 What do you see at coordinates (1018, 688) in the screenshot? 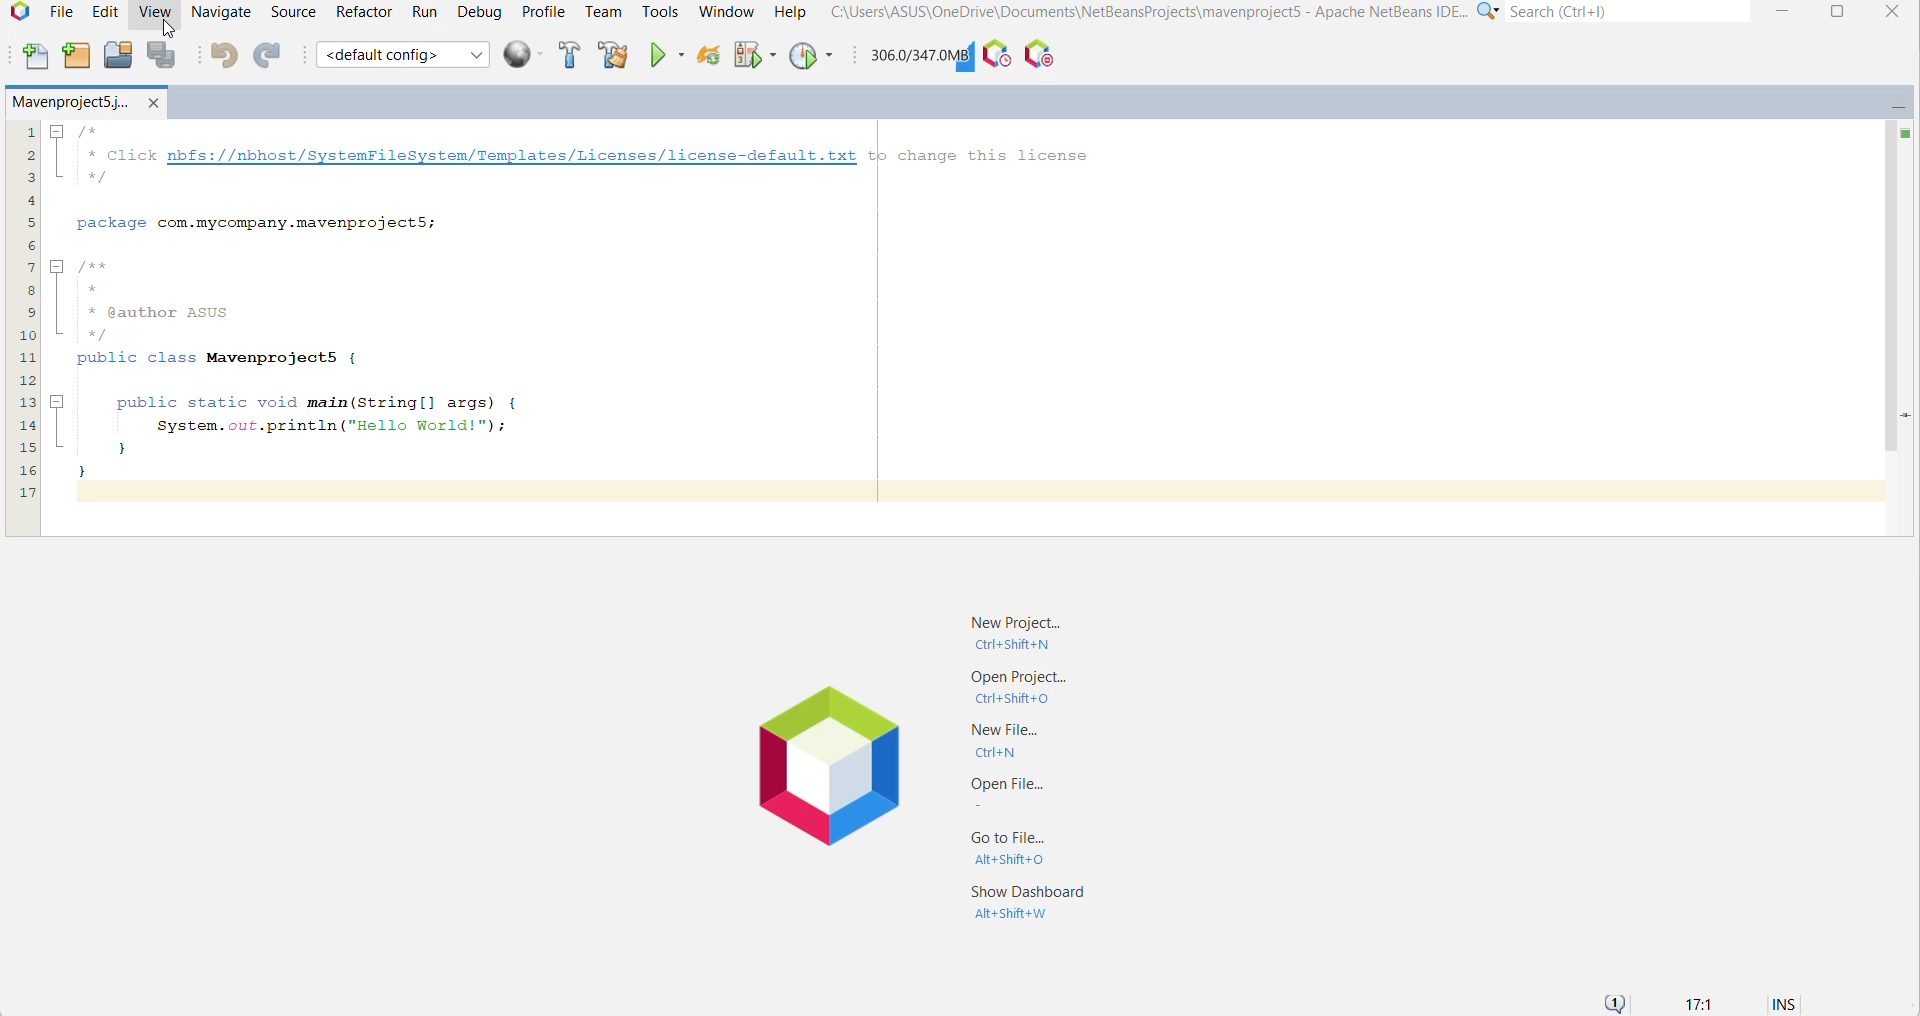
I see `Open Project` at bounding box center [1018, 688].